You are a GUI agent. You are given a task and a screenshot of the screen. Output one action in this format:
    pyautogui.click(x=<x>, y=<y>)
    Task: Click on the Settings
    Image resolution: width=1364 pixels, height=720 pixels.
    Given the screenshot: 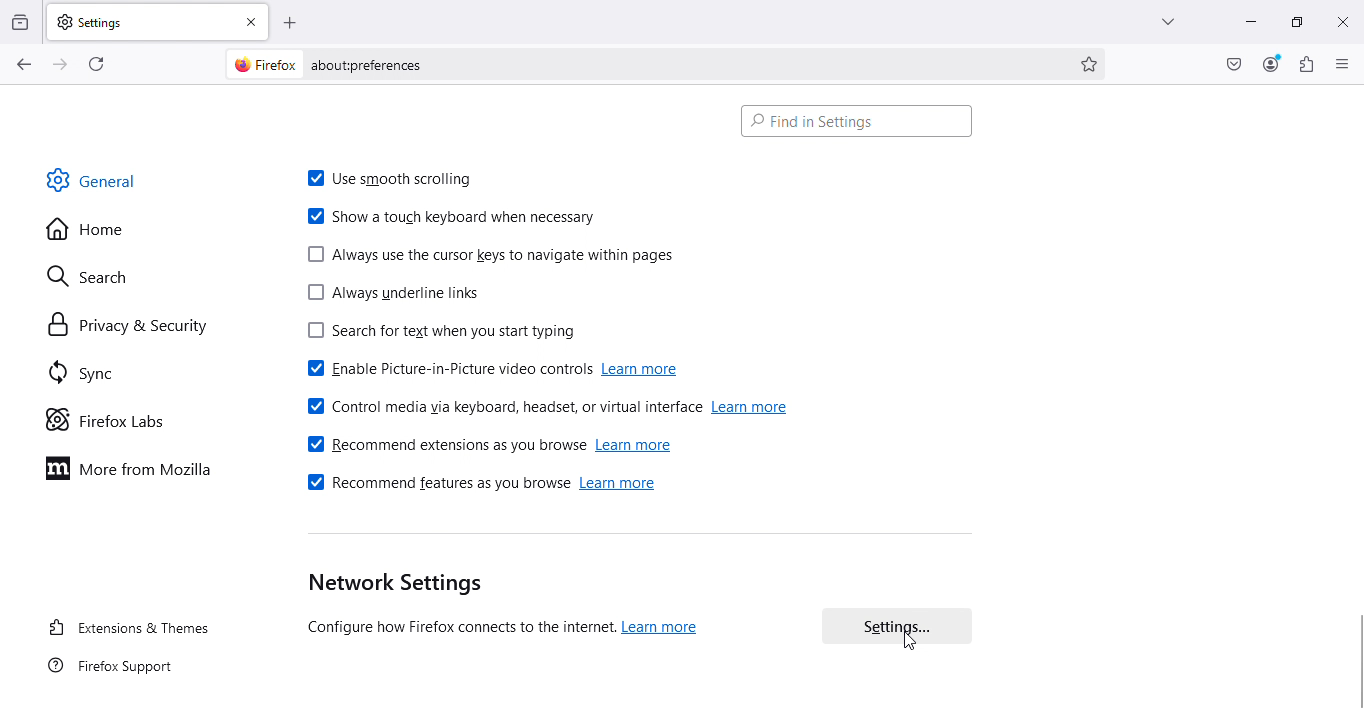 What is the action you would take?
    pyautogui.click(x=142, y=21)
    